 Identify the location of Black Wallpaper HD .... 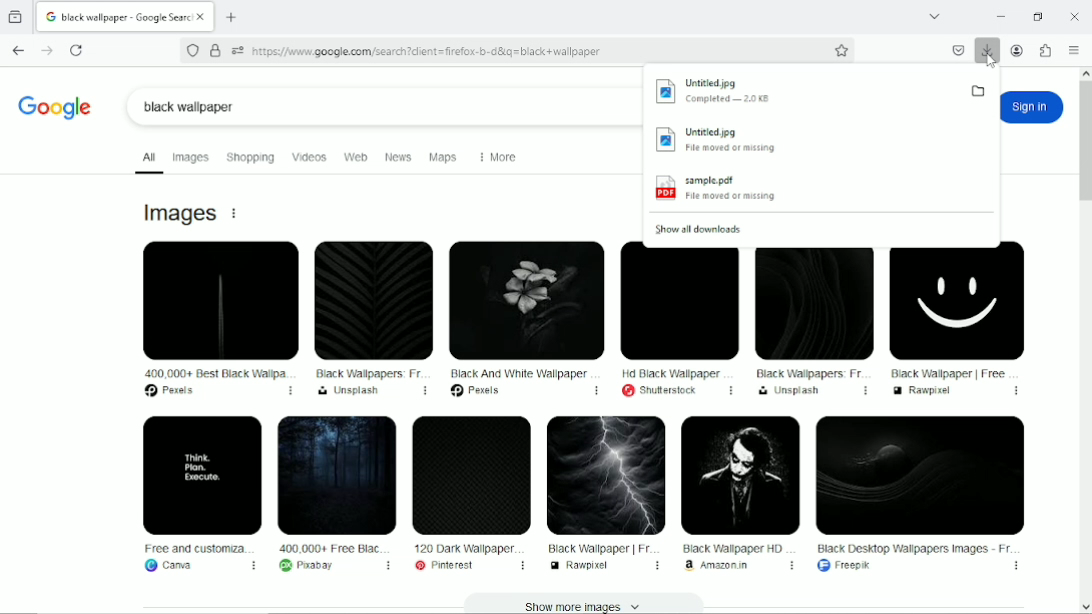
(738, 493).